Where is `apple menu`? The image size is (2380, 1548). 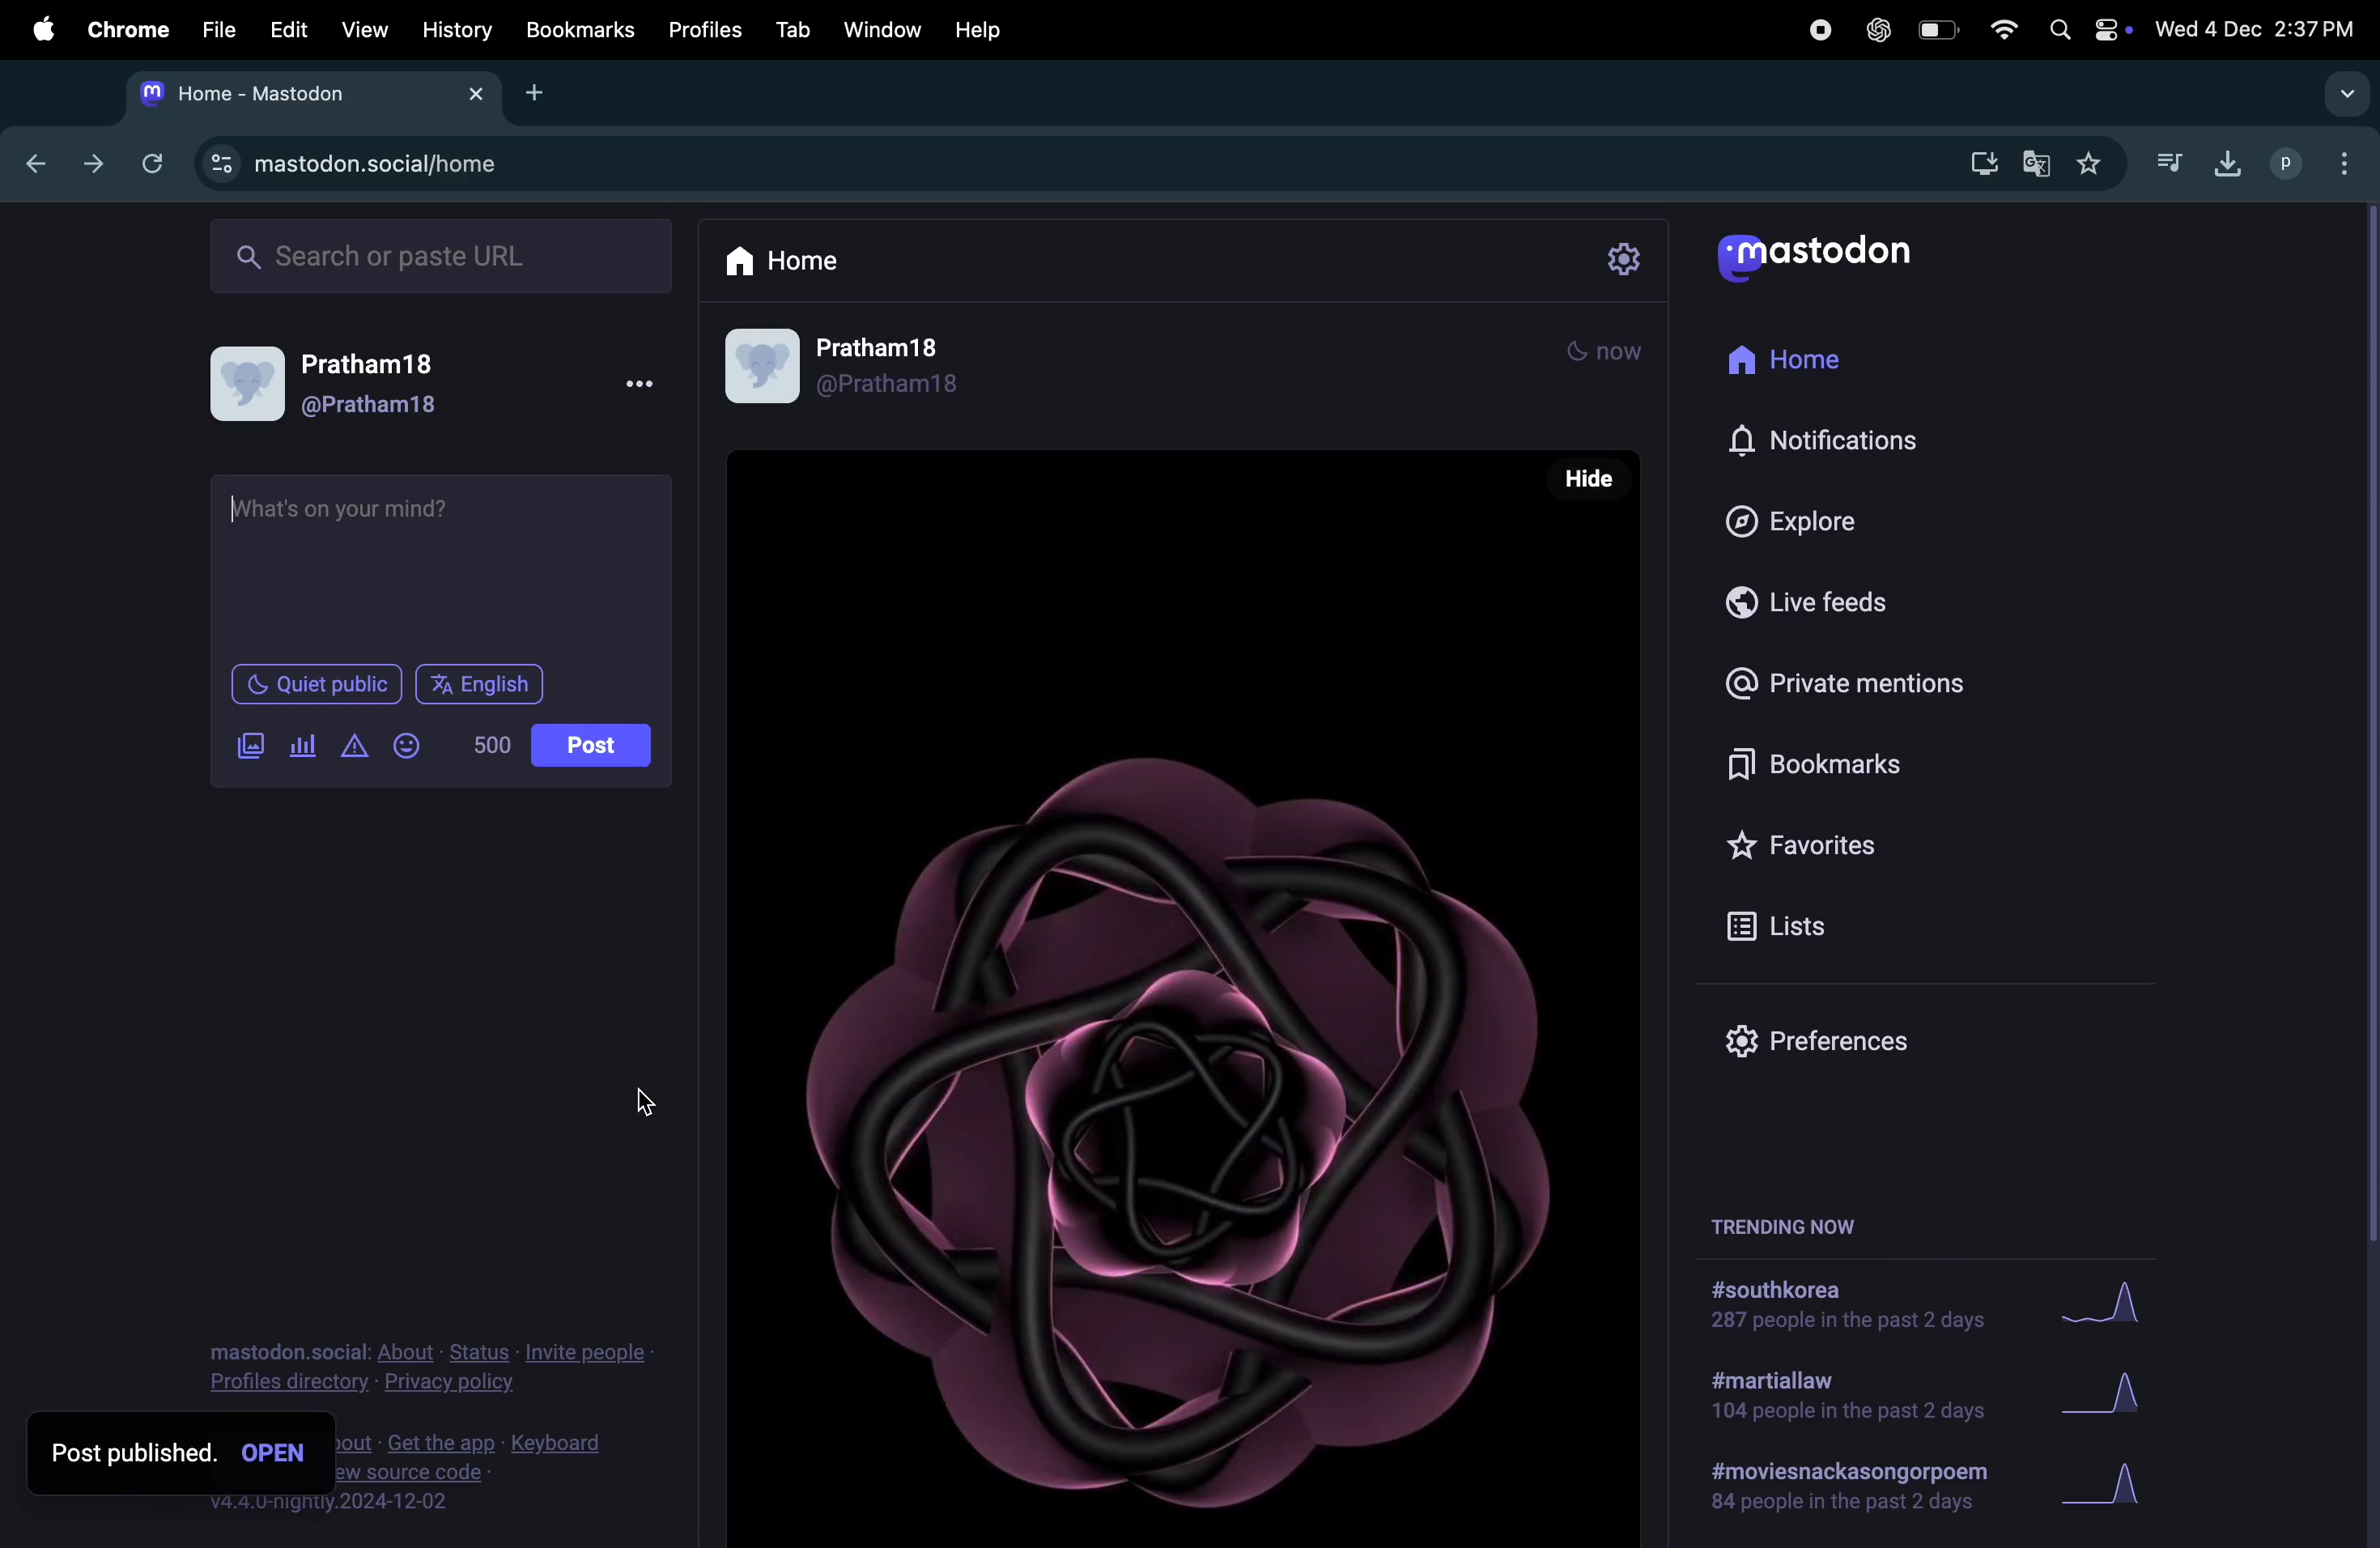
apple menu is located at coordinates (35, 29).